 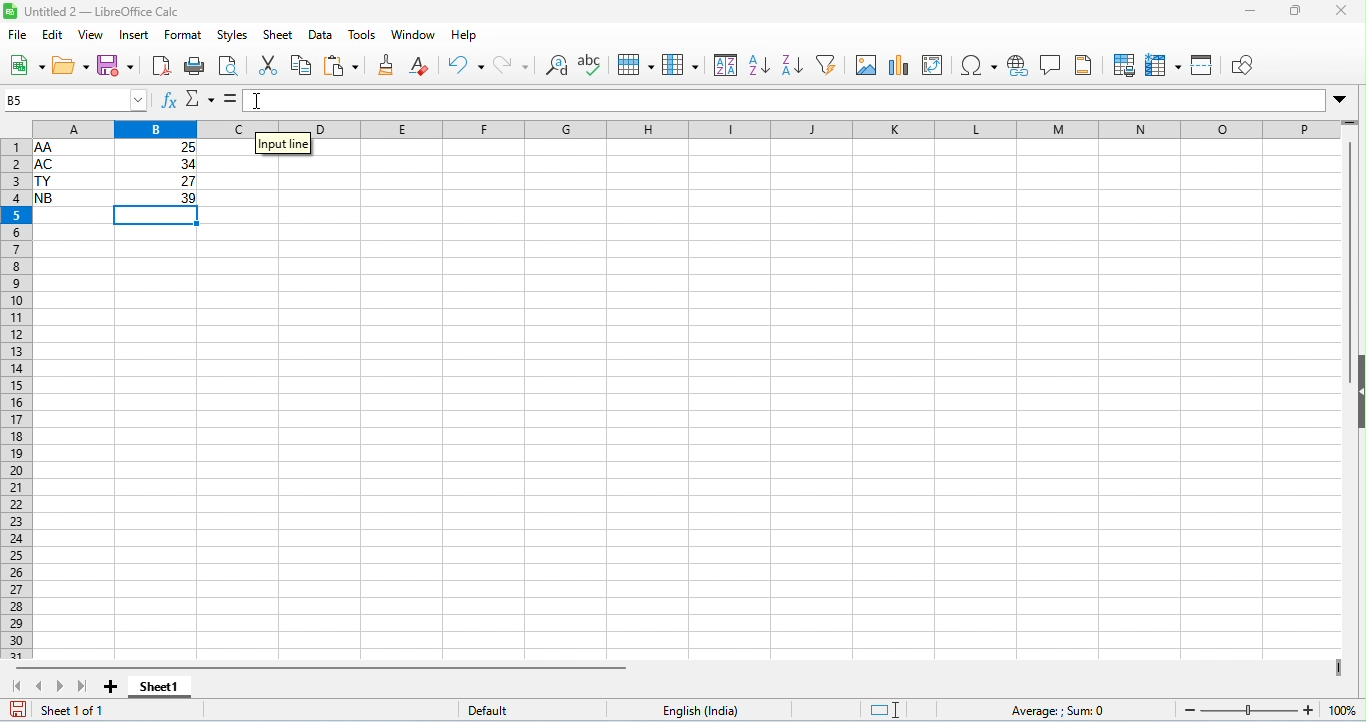 What do you see at coordinates (80, 684) in the screenshot?
I see `last sheet` at bounding box center [80, 684].